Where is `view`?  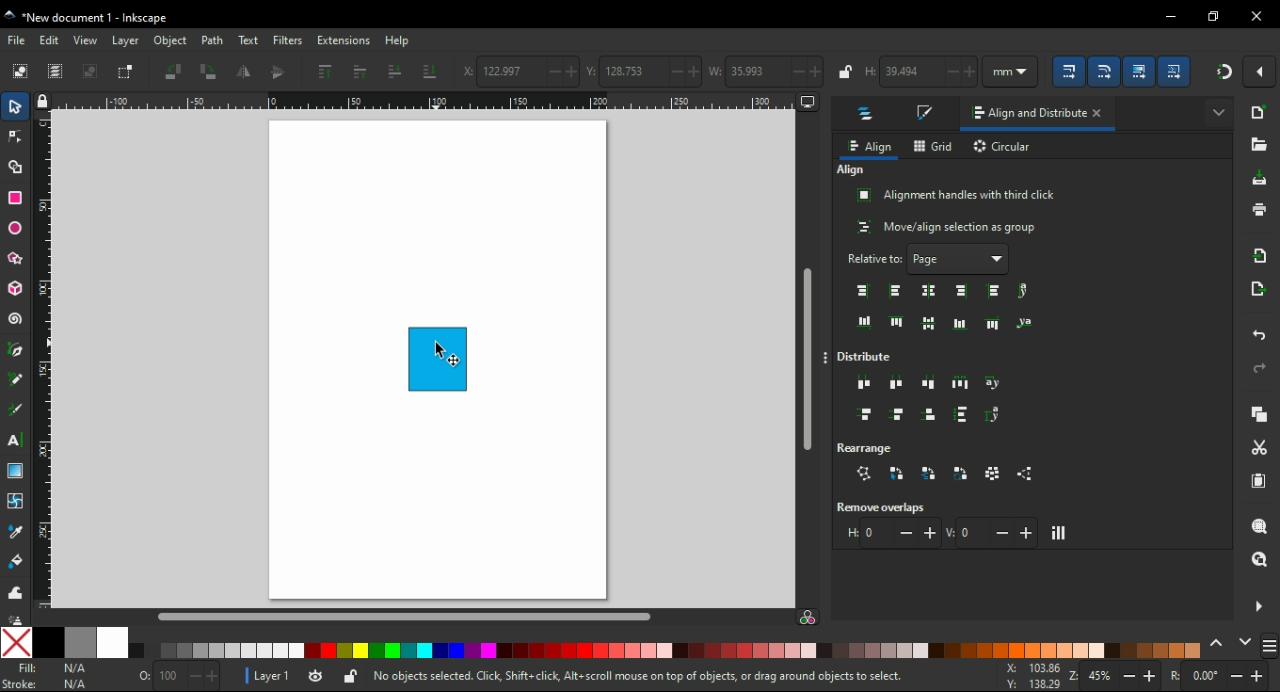
view is located at coordinates (86, 41).